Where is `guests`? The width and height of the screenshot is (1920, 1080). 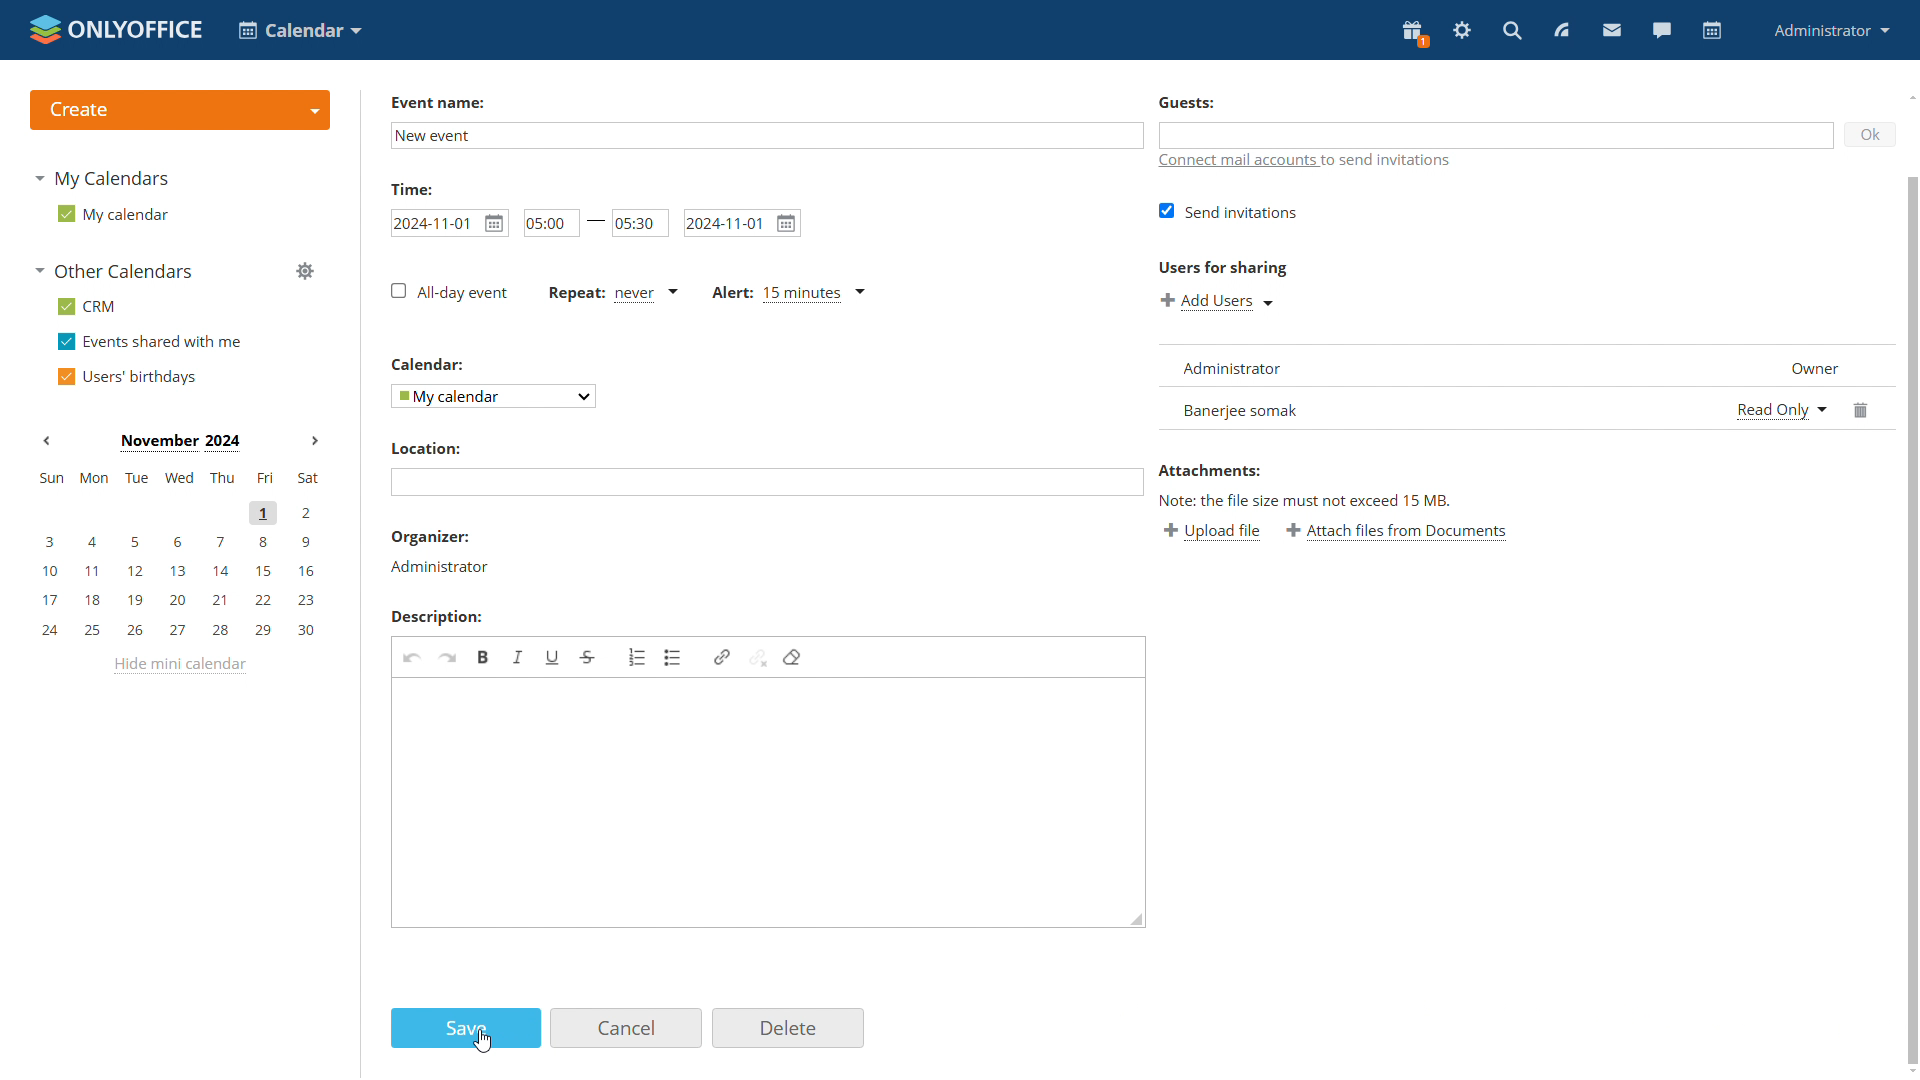
guests is located at coordinates (1186, 102).